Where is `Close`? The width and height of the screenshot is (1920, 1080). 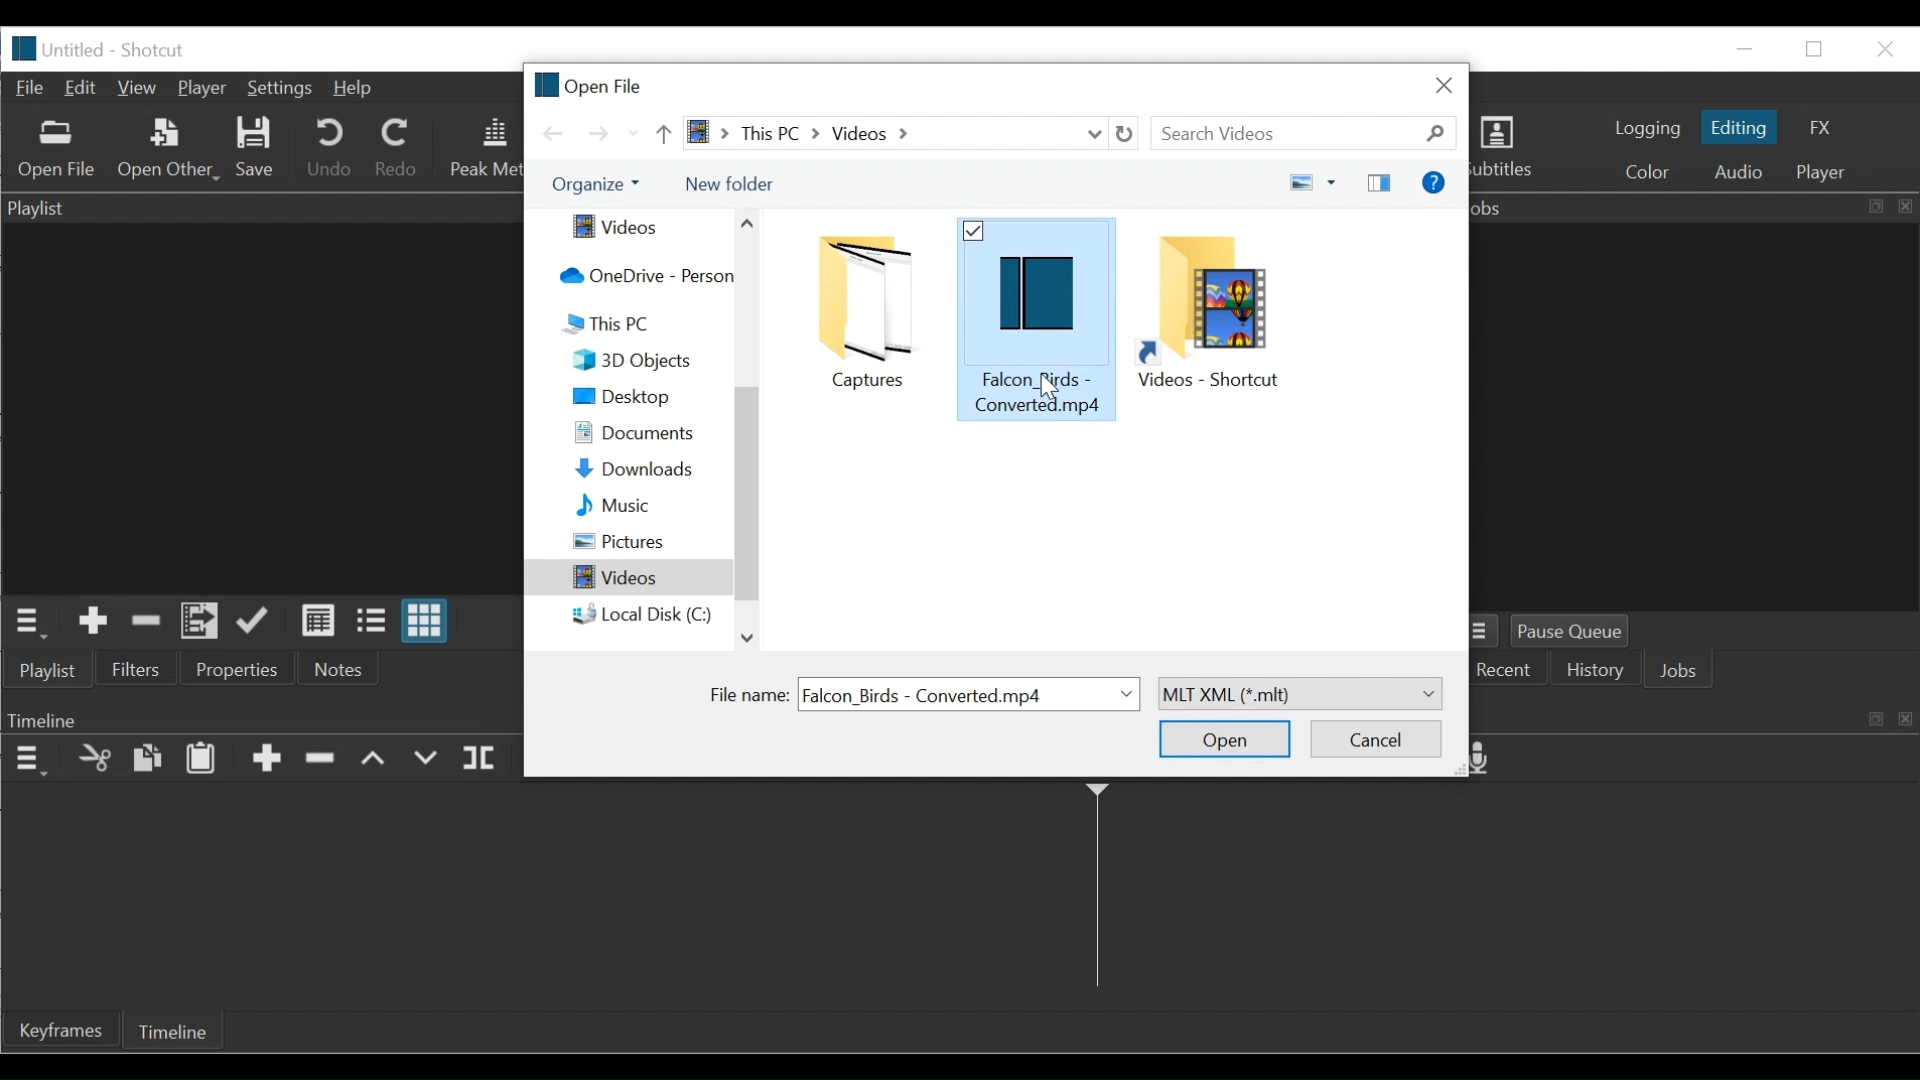 Close is located at coordinates (1881, 48).